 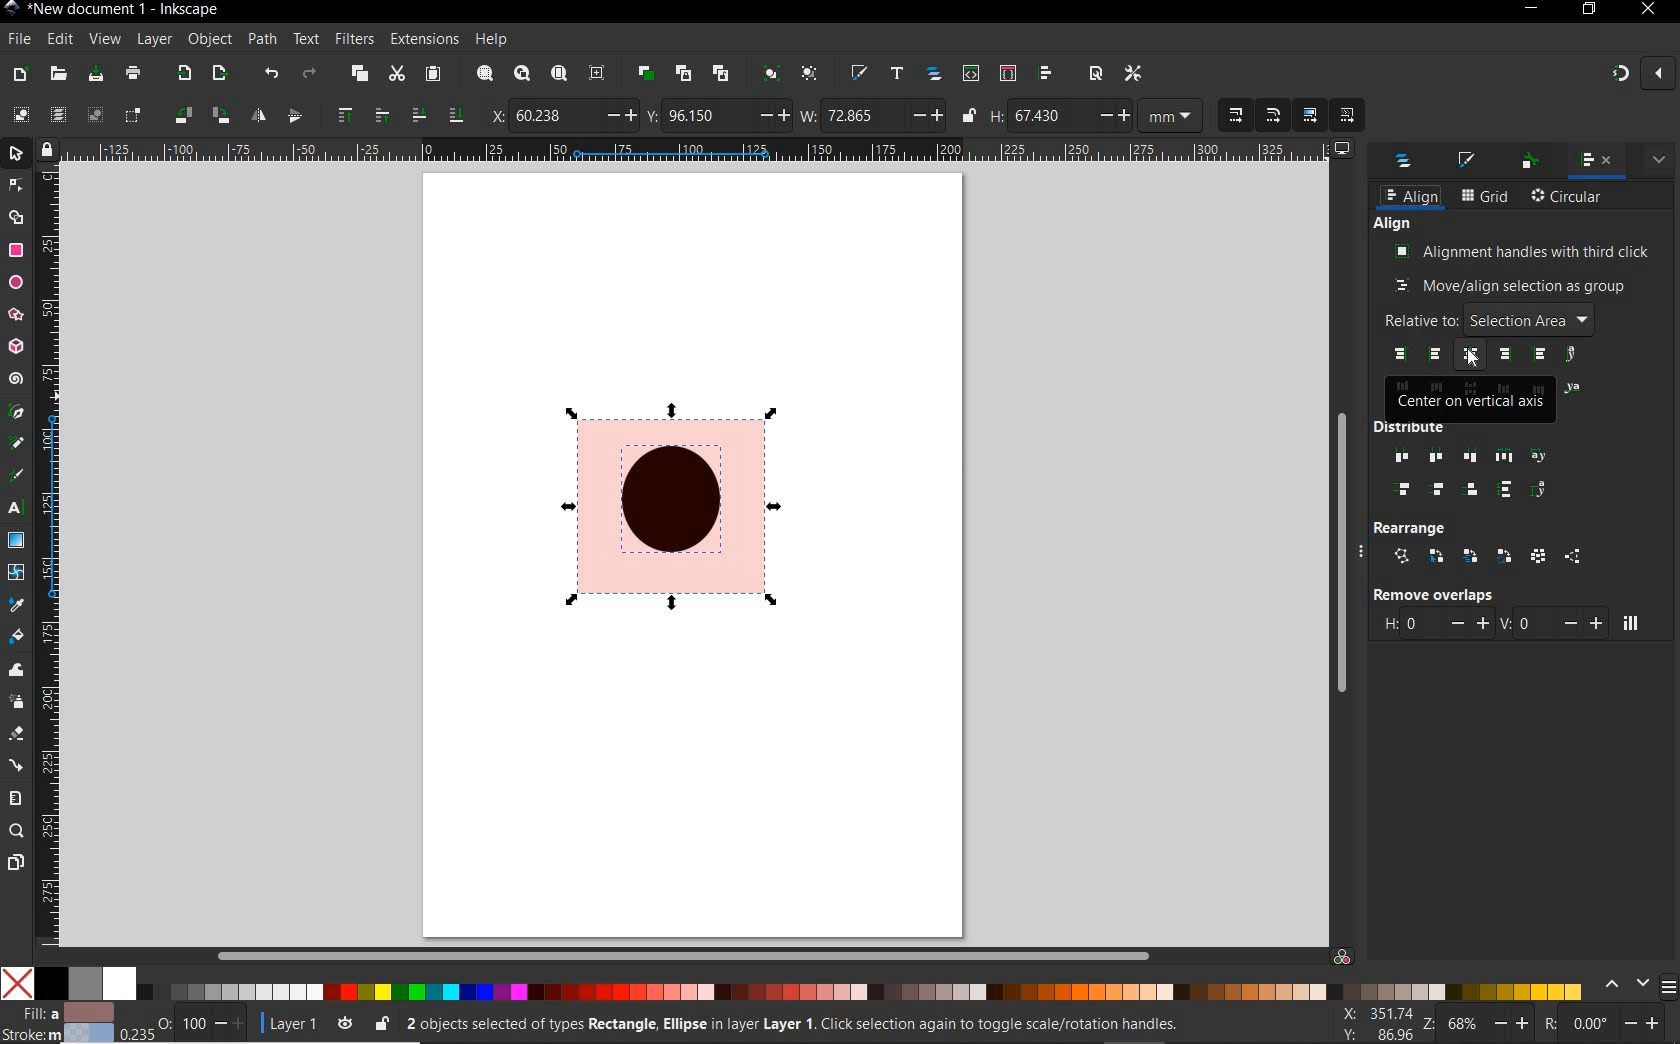 What do you see at coordinates (1539, 490) in the screenshot?
I see `DISTRIBUTE TEXT OBJECTS` at bounding box center [1539, 490].